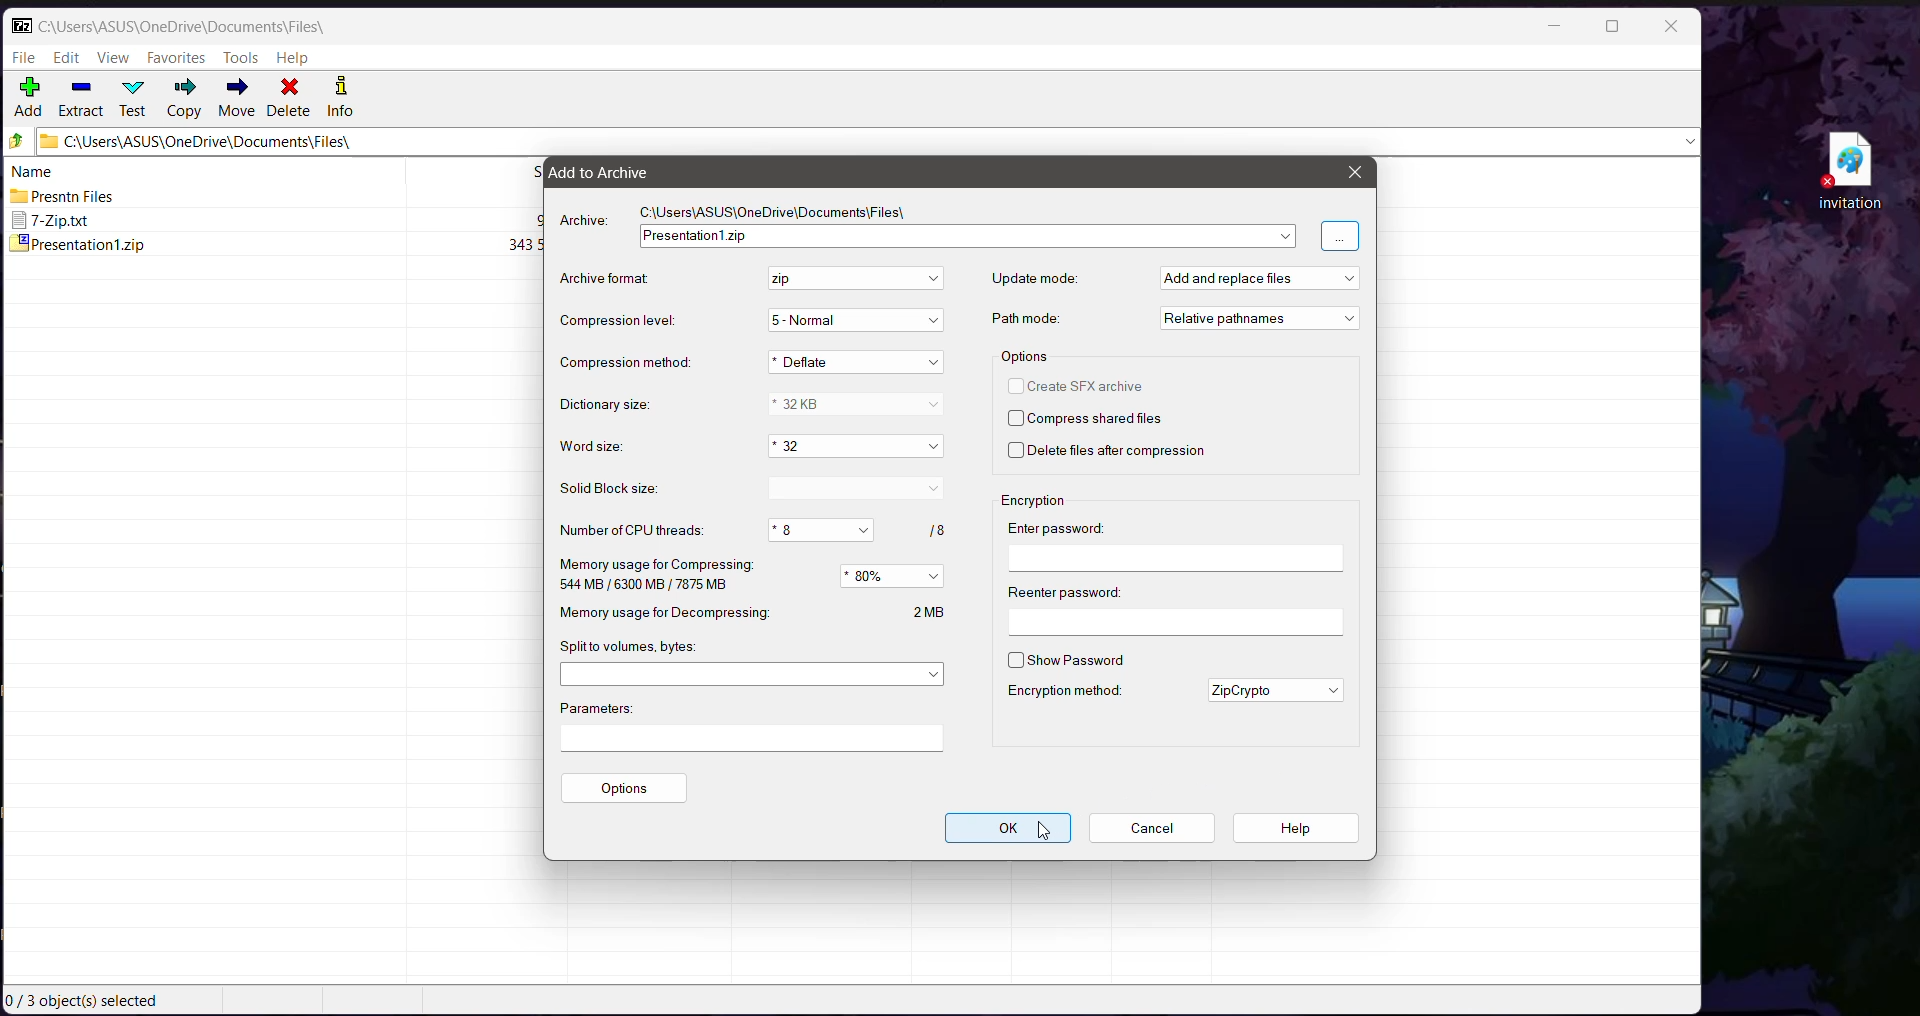  Describe the element at coordinates (89, 1001) in the screenshot. I see `Current Selection` at that location.